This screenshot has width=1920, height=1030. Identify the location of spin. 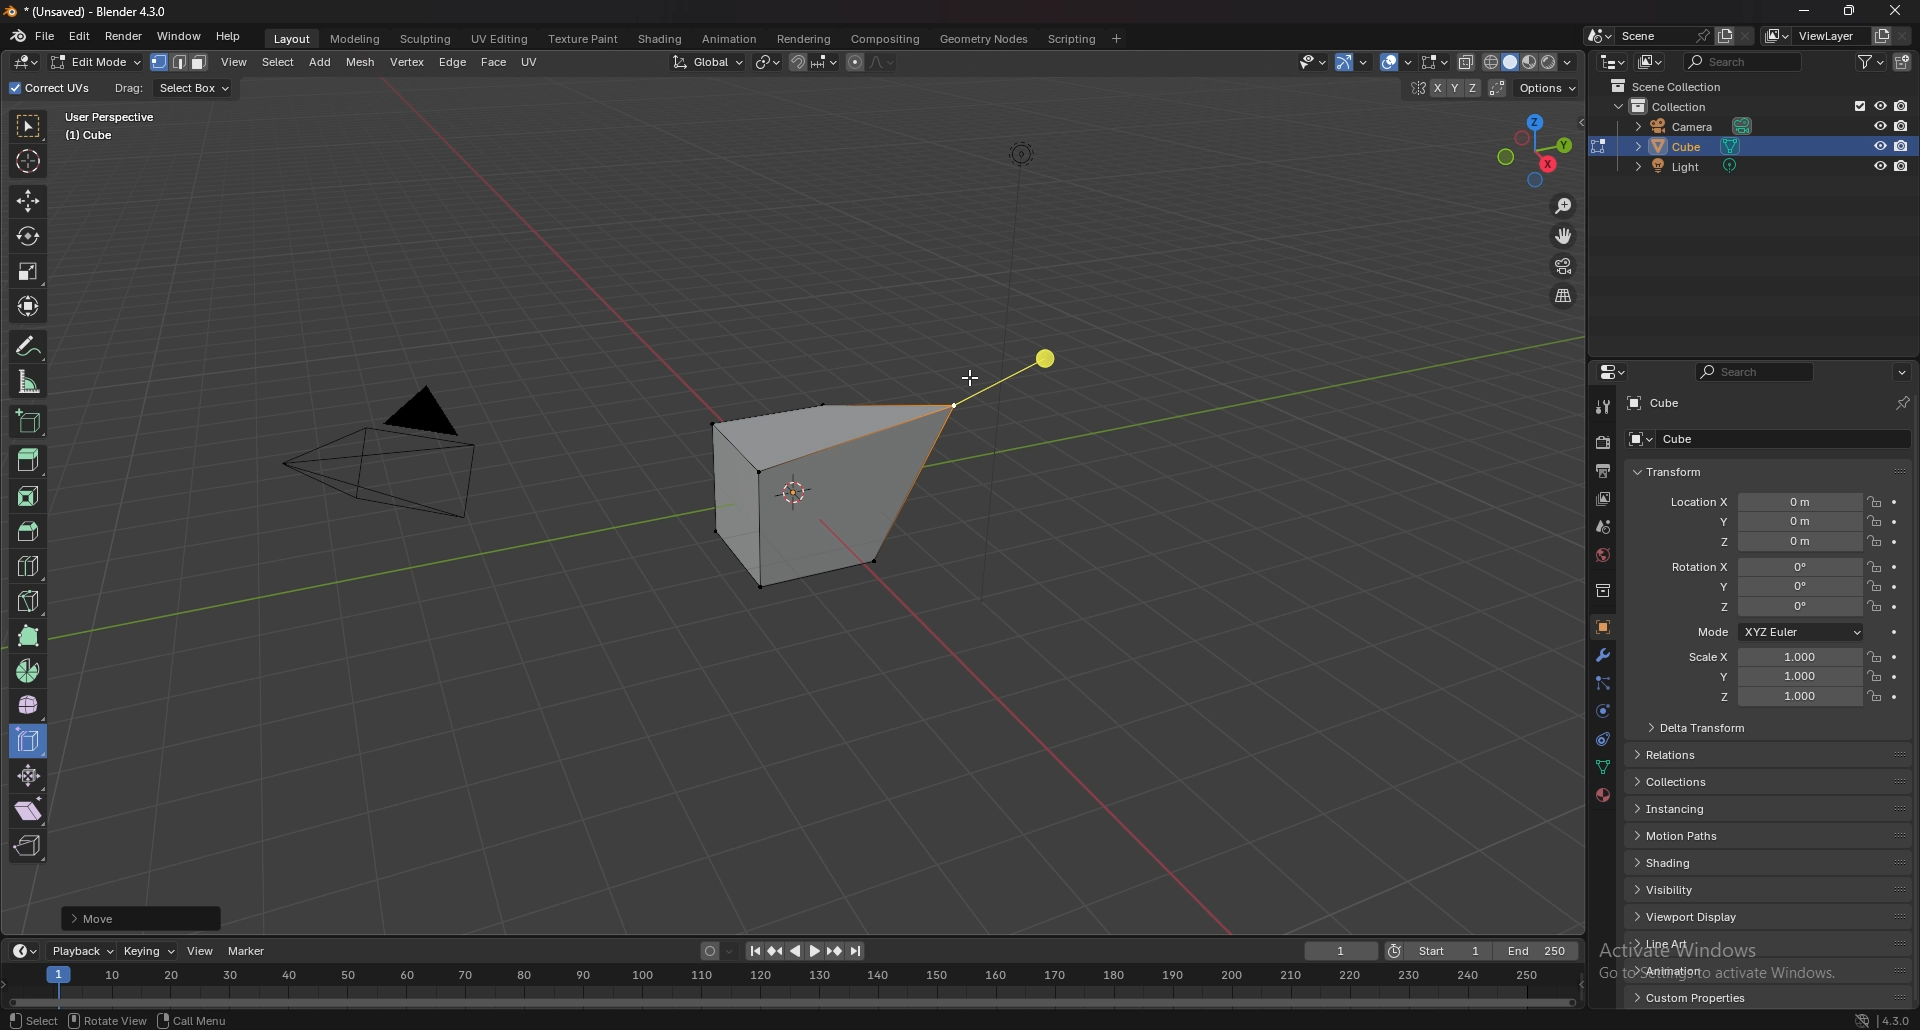
(28, 672).